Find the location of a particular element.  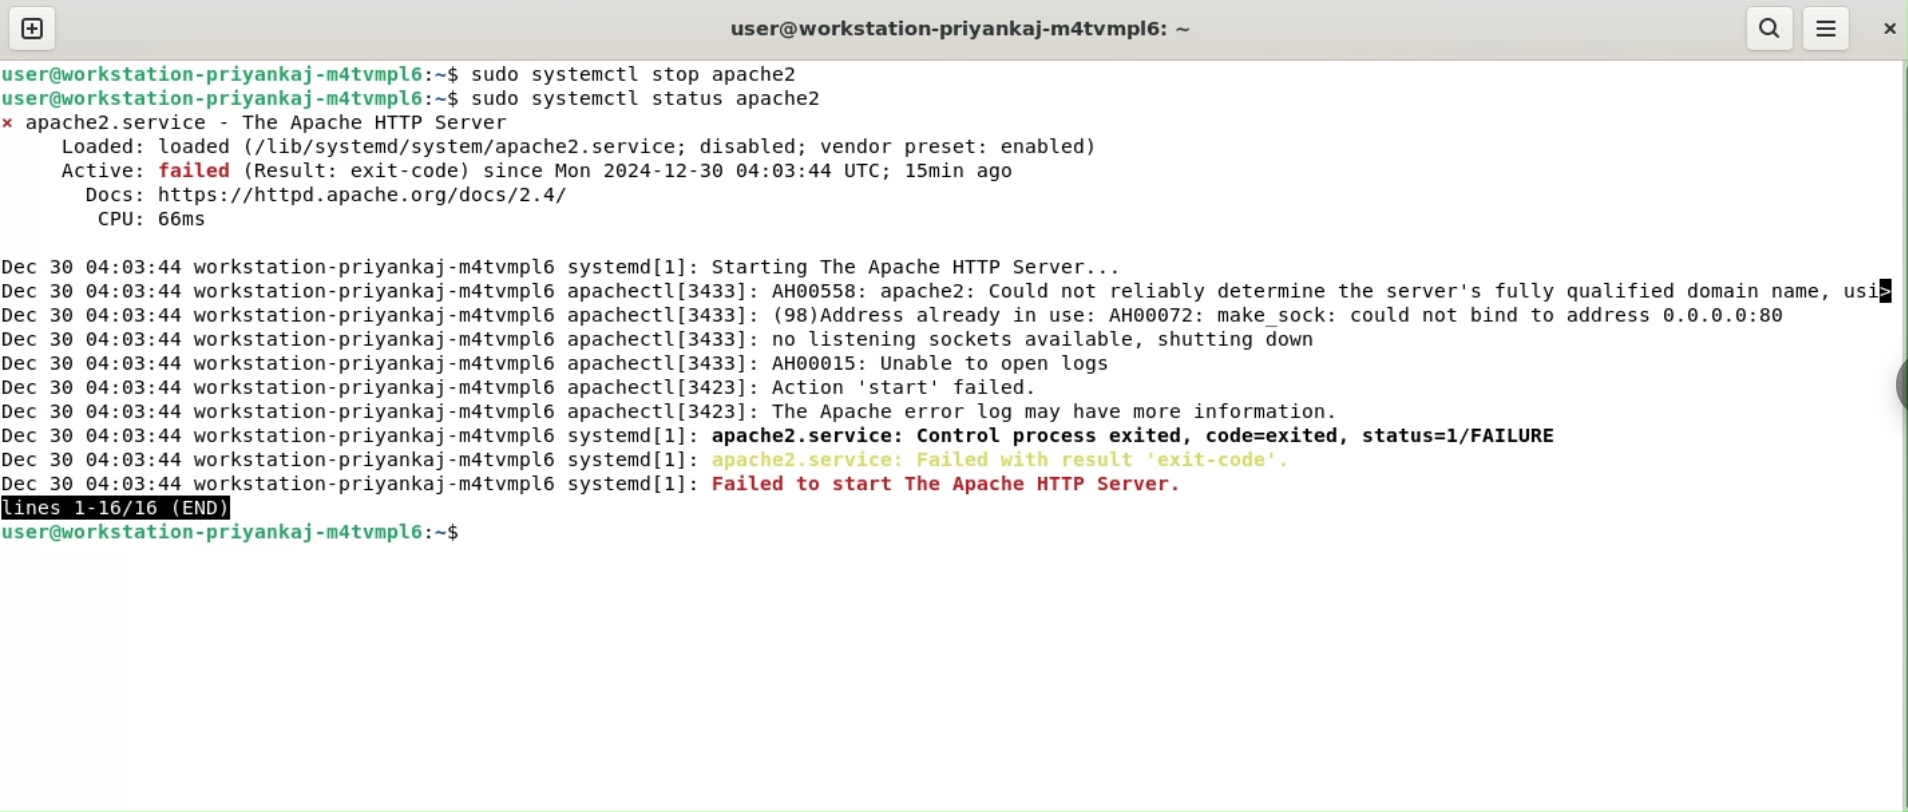

user@workstation-priyankaj-m4tvmlp6:~$ is located at coordinates (237, 535).